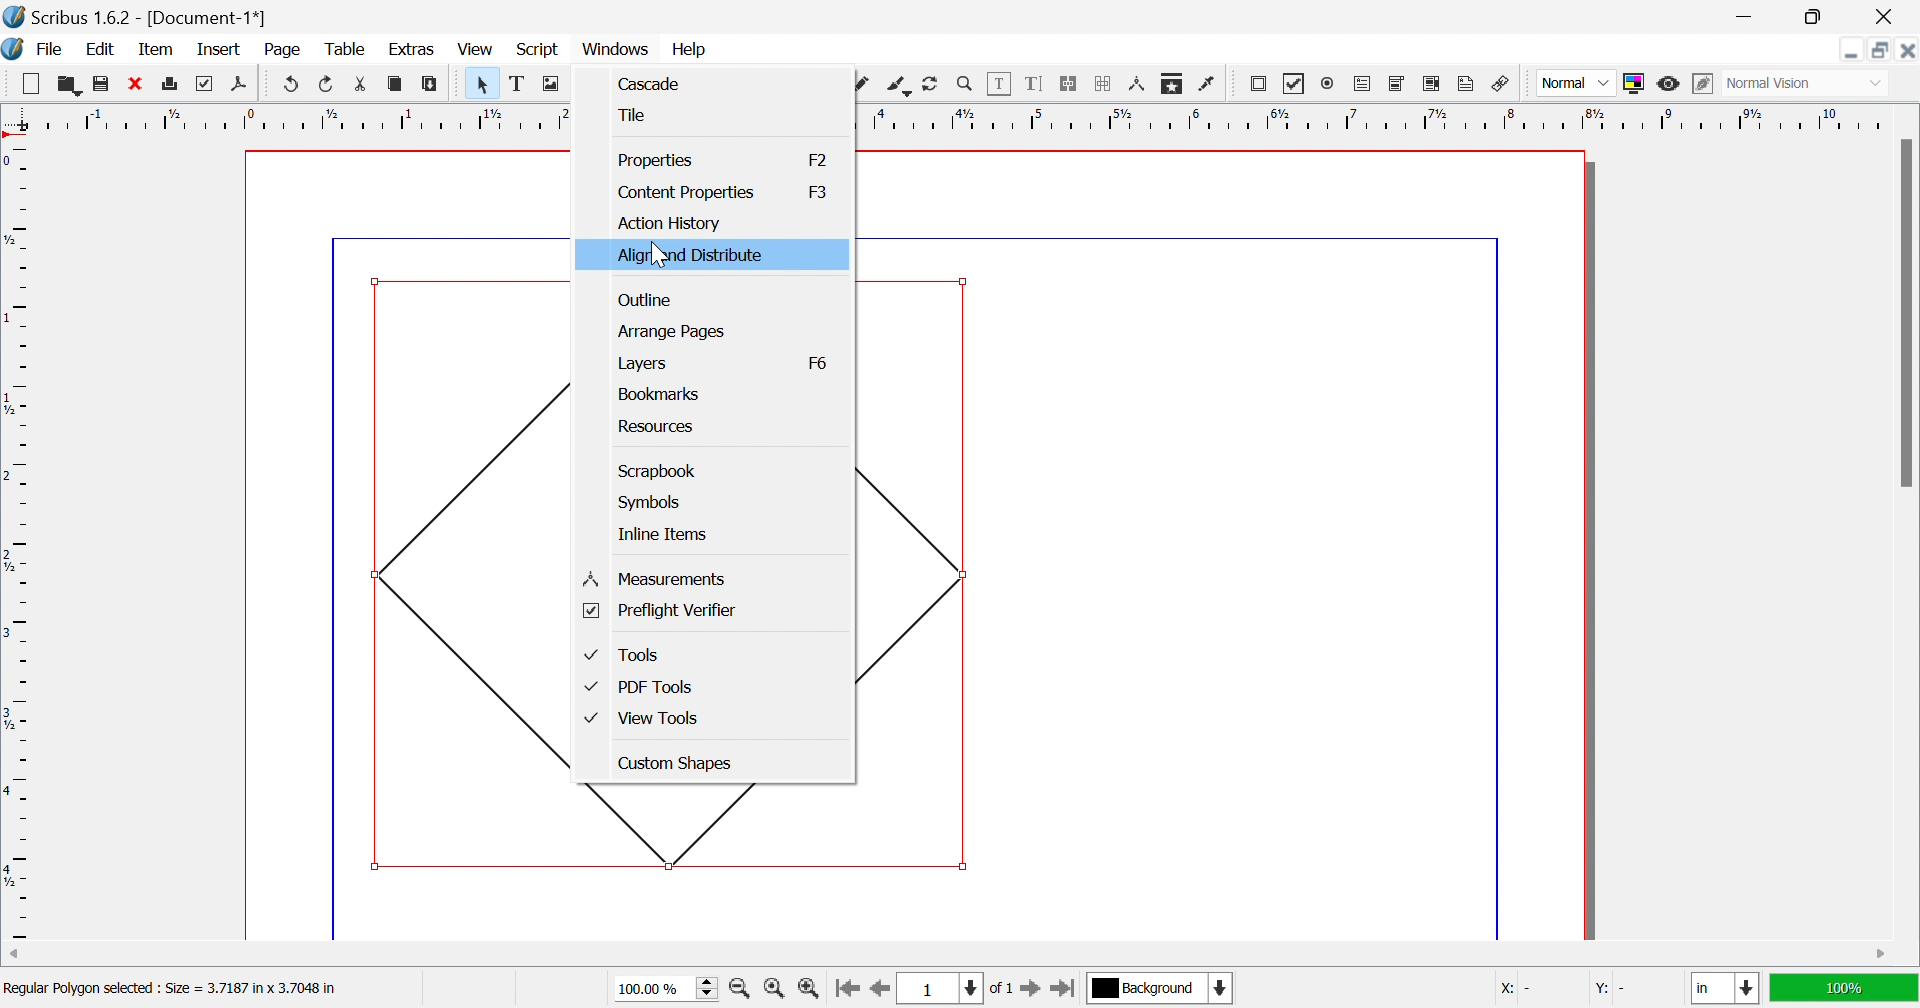  Describe the element at coordinates (695, 86) in the screenshot. I see `Polygon` at that location.